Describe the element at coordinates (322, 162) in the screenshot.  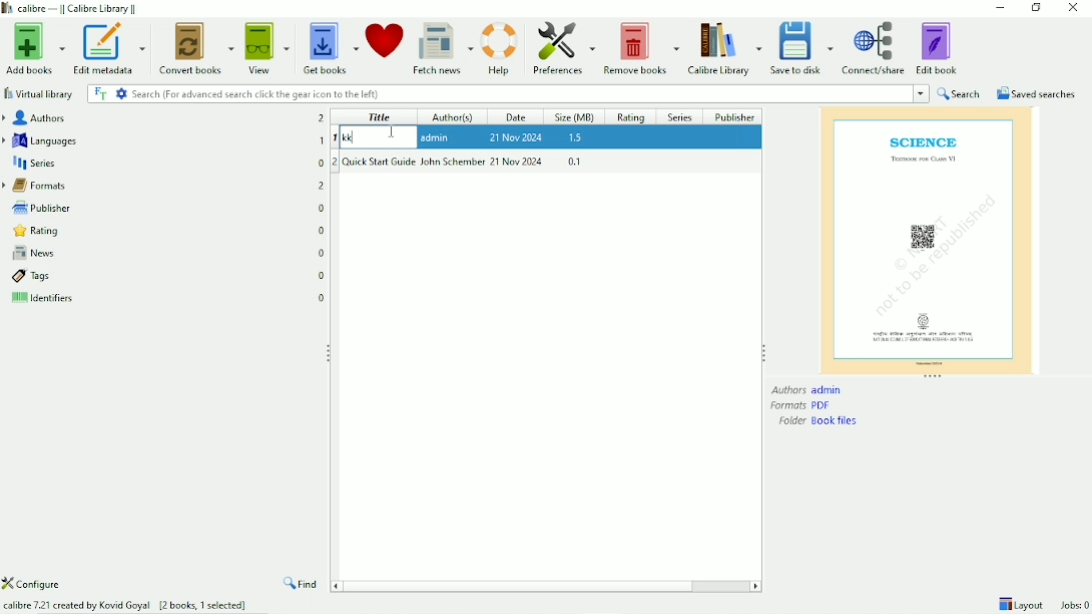
I see `0` at that location.